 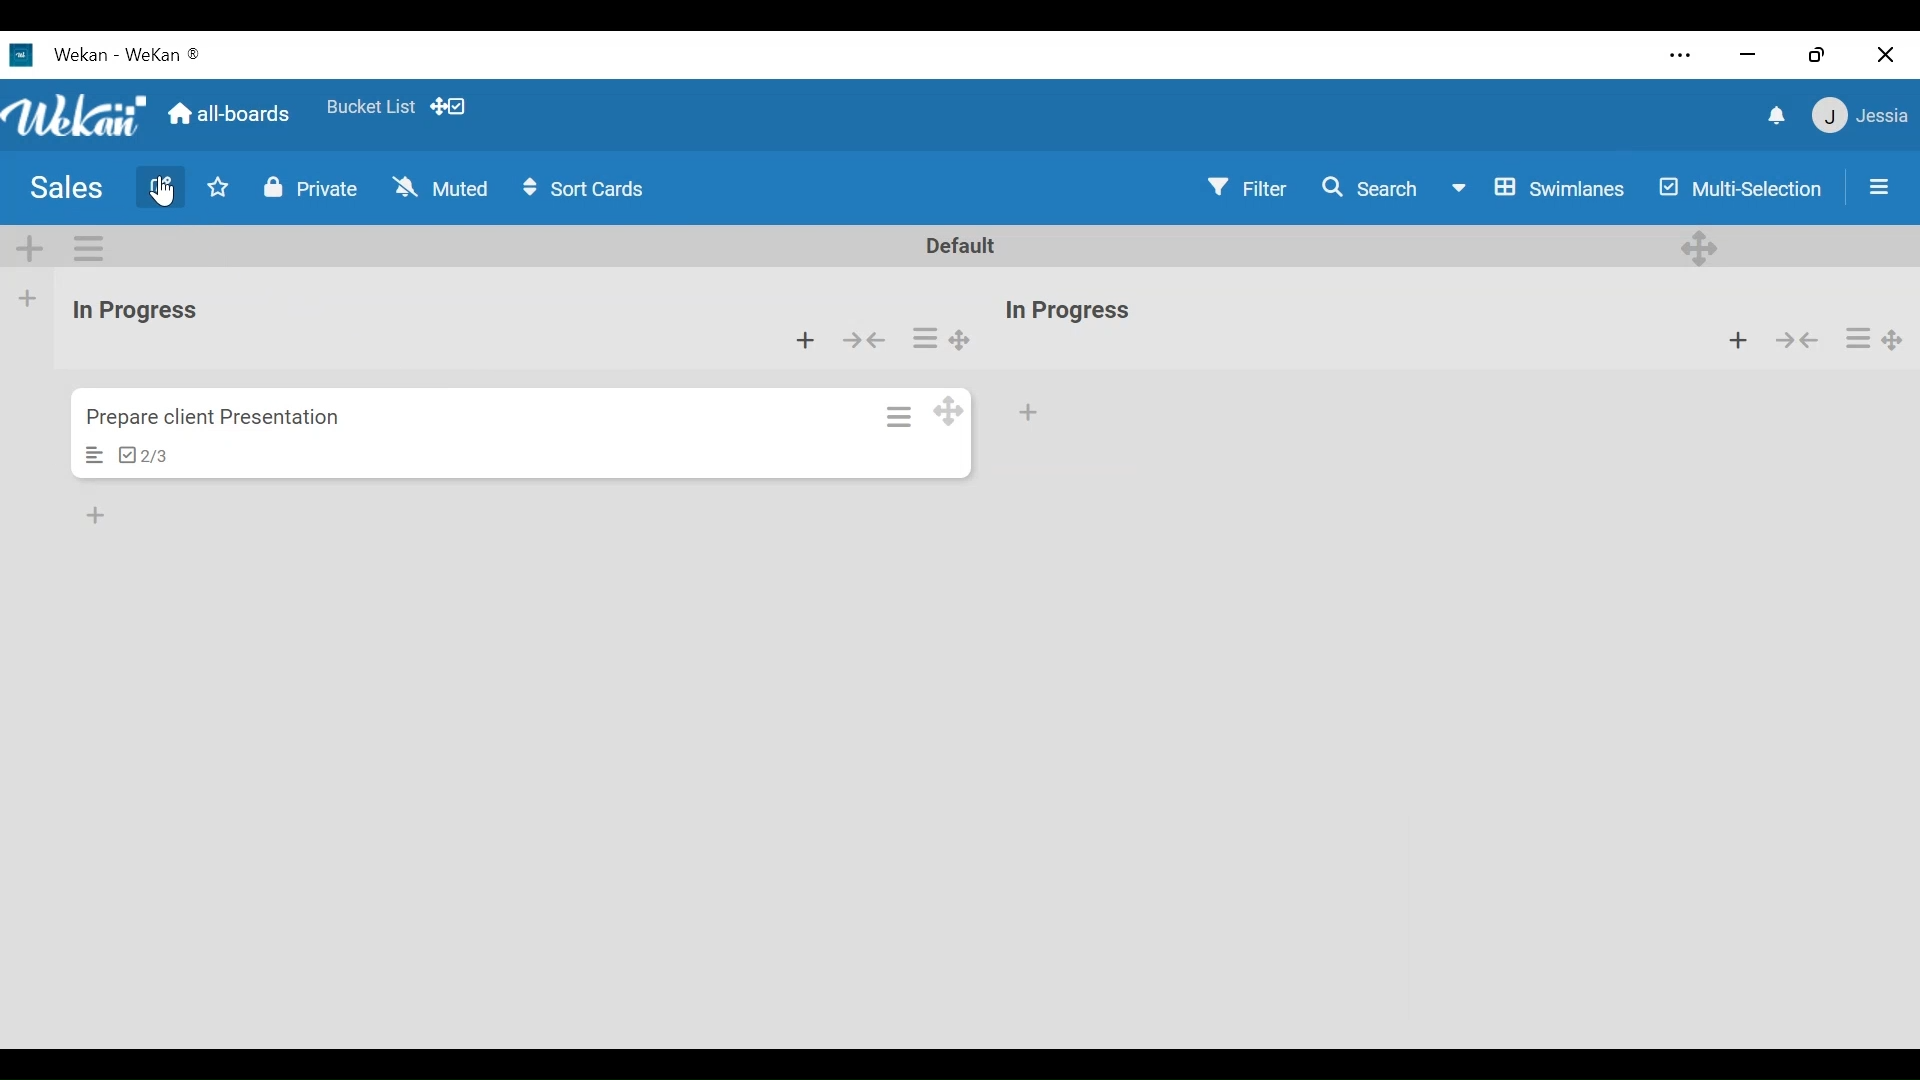 I want to click on Desktop drag handles, so click(x=1702, y=248).